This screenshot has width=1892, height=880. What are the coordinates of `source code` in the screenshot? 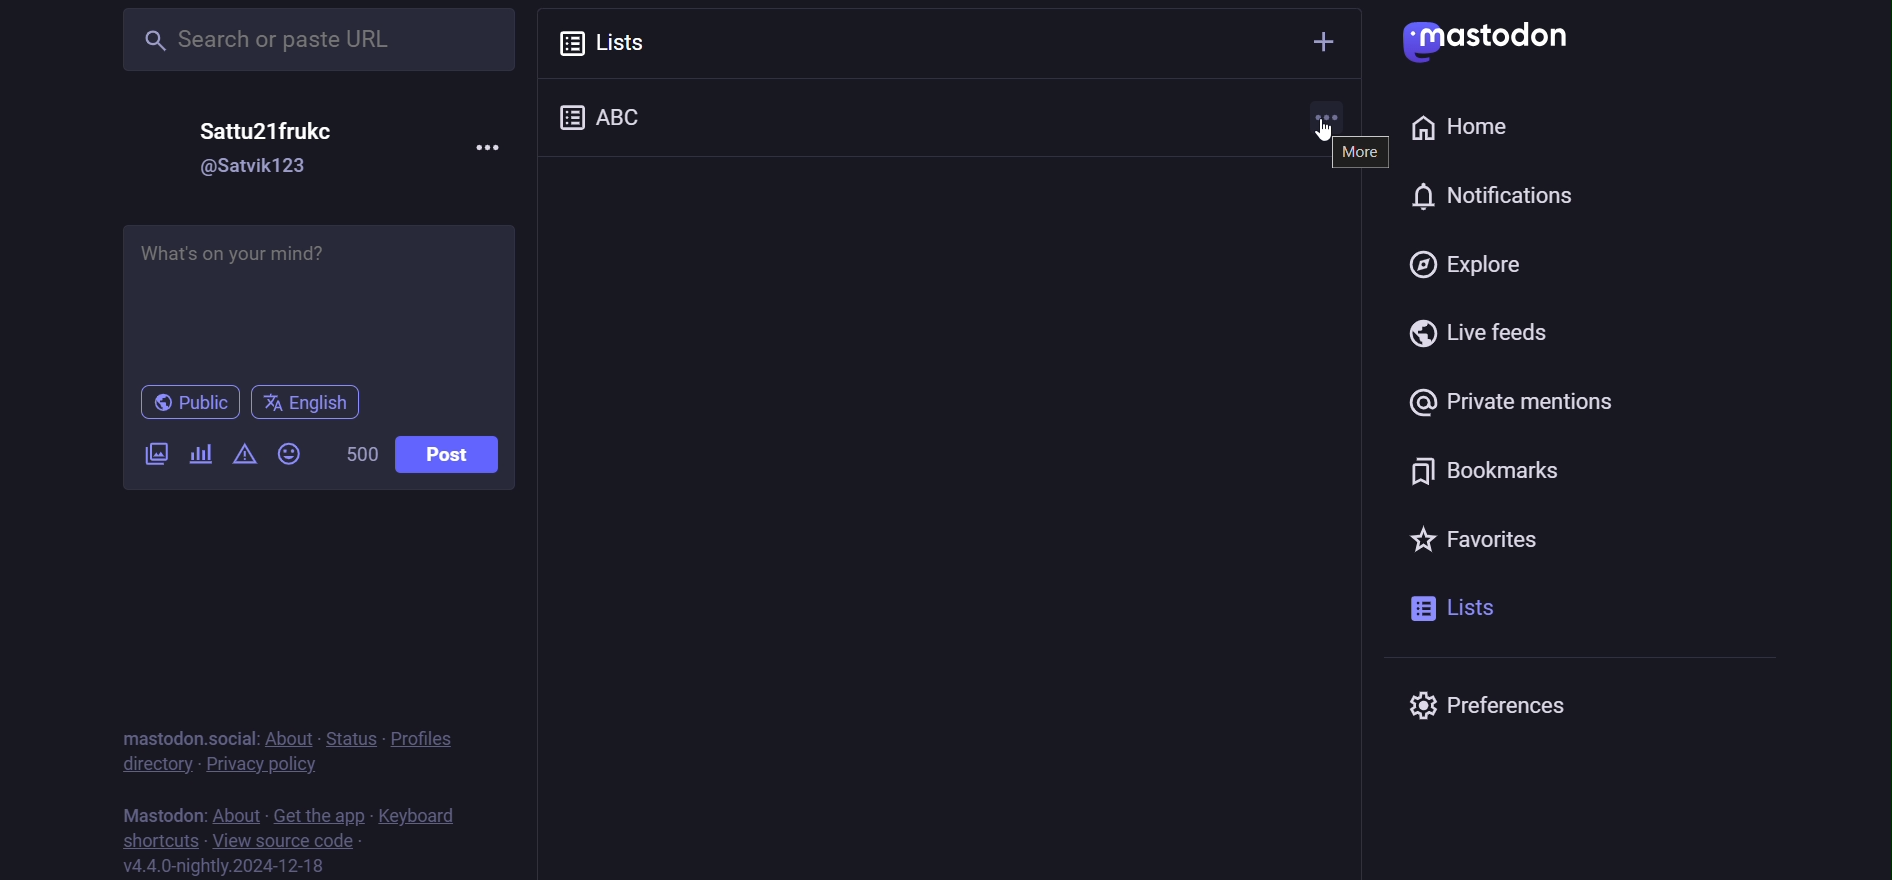 It's located at (285, 839).